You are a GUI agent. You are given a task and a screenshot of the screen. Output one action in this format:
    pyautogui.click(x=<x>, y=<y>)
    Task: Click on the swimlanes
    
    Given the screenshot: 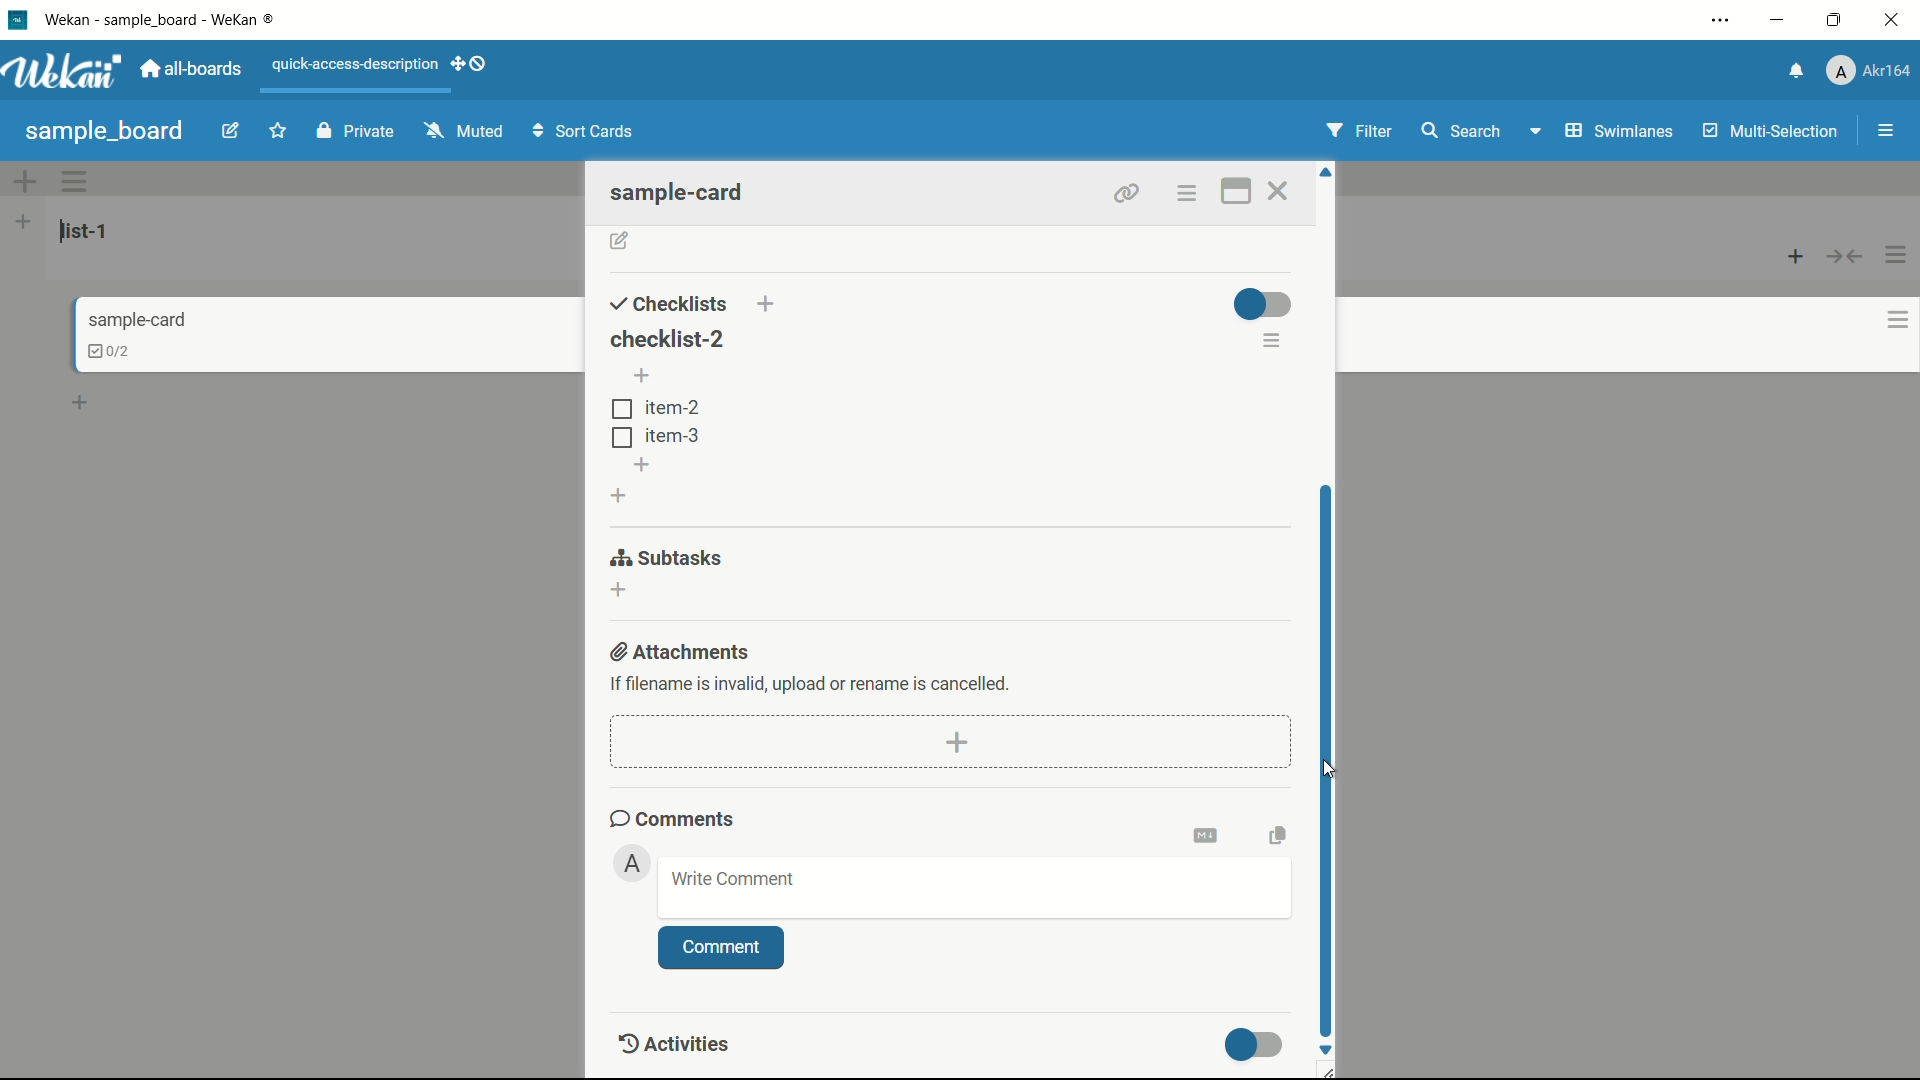 What is the action you would take?
    pyautogui.click(x=1618, y=130)
    